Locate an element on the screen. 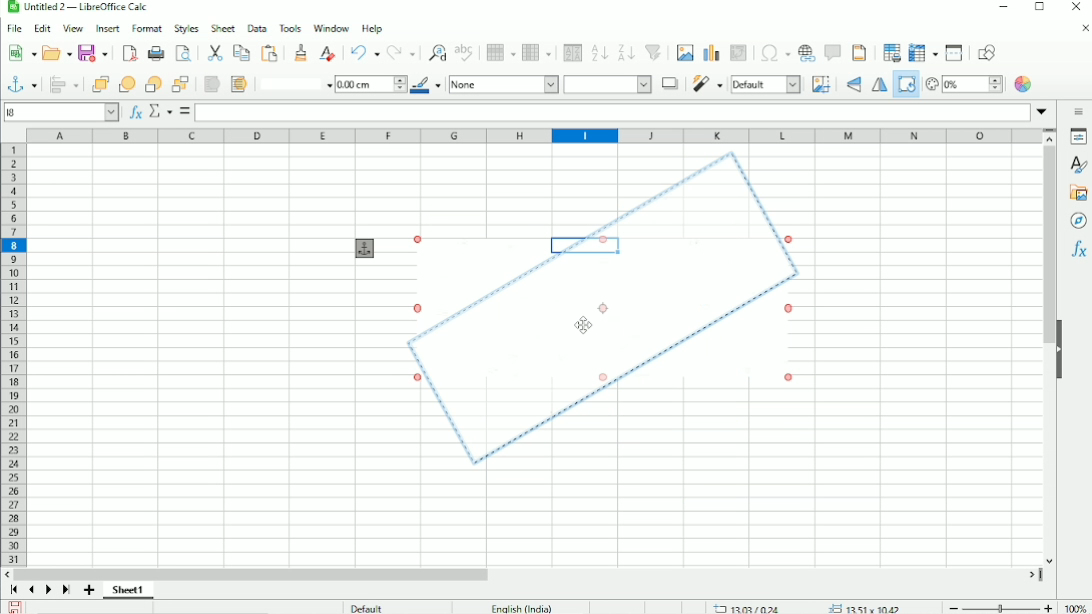  Shadow is located at coordinates (670, 84).